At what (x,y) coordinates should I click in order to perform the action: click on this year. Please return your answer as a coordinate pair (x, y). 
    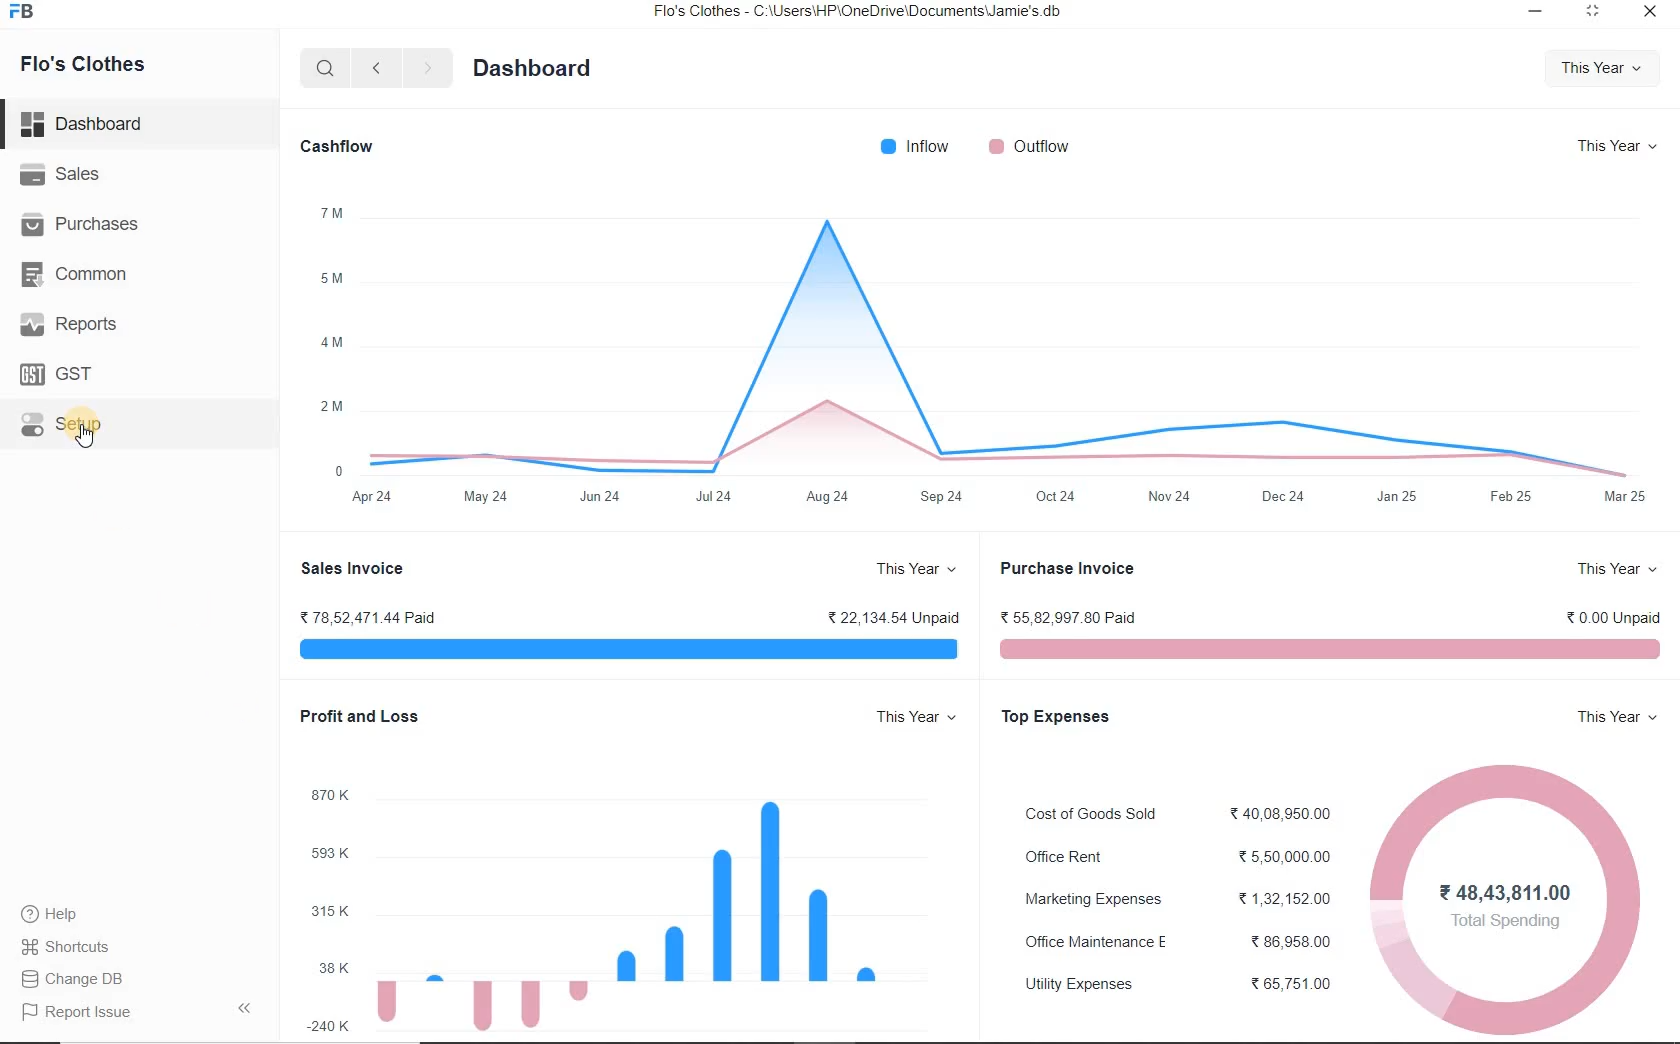
    Looking at the image, I should click on (1605, 72).